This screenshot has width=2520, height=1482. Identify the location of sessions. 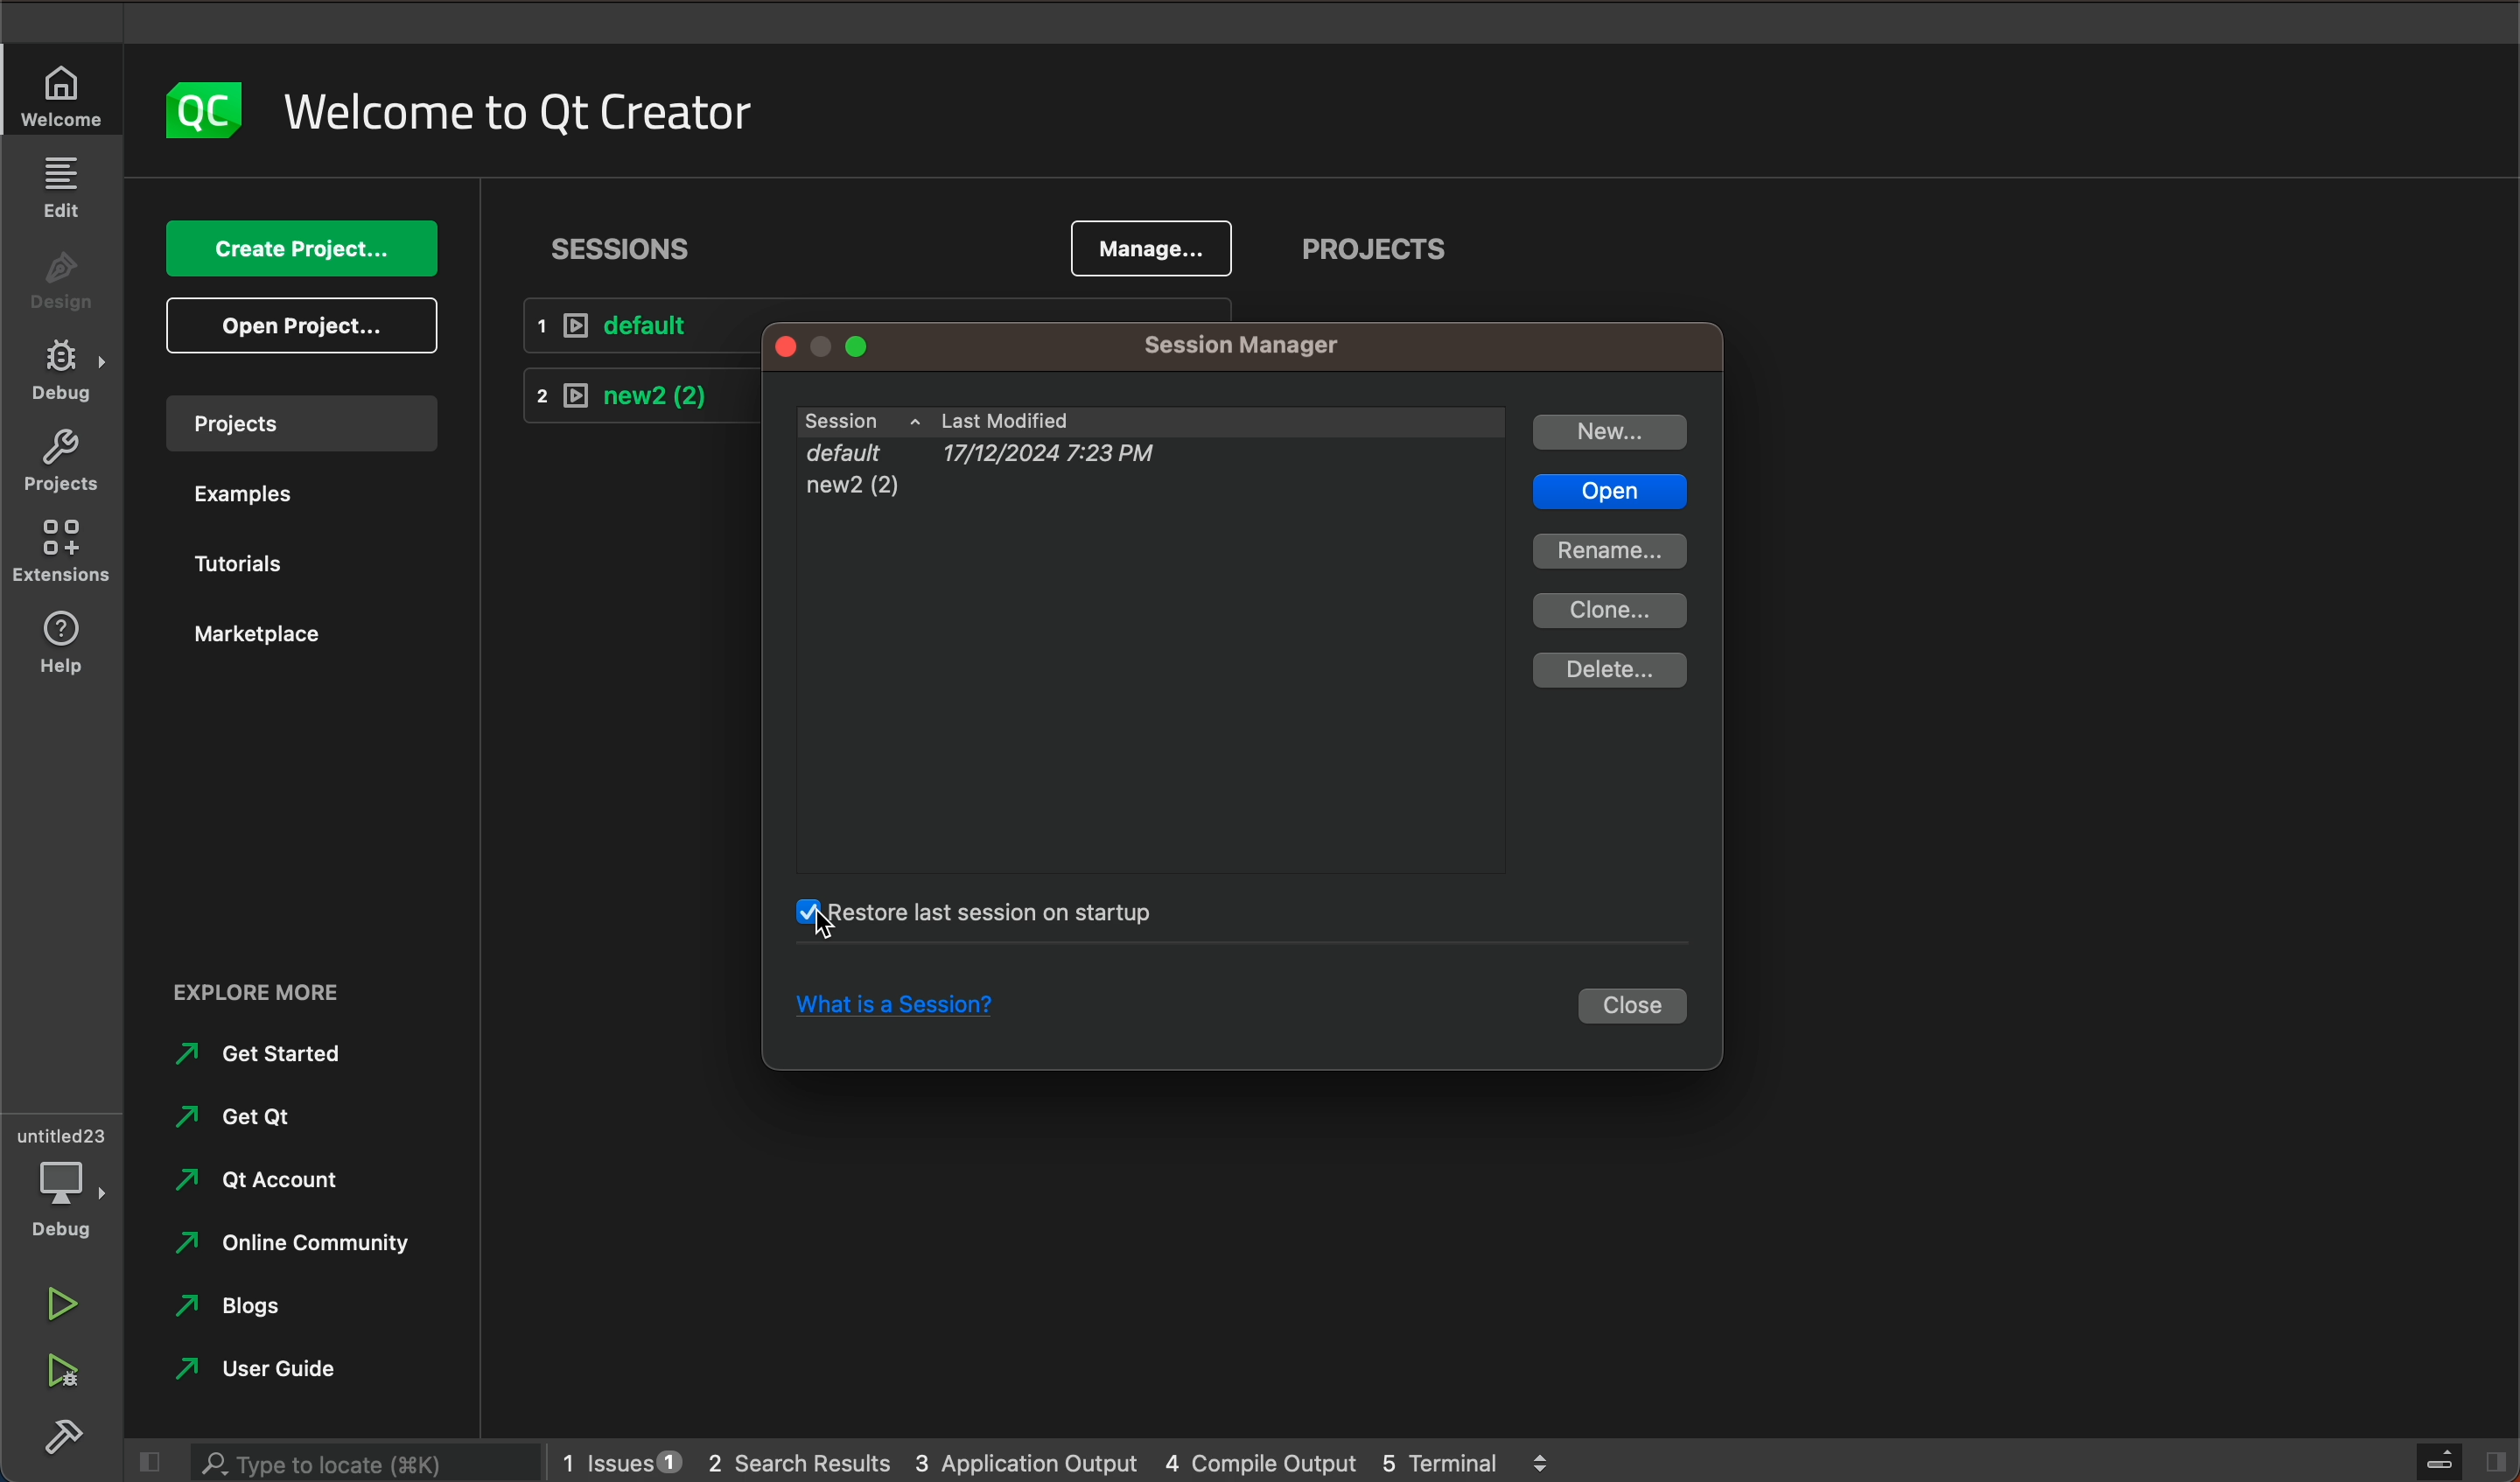
(635, 250).